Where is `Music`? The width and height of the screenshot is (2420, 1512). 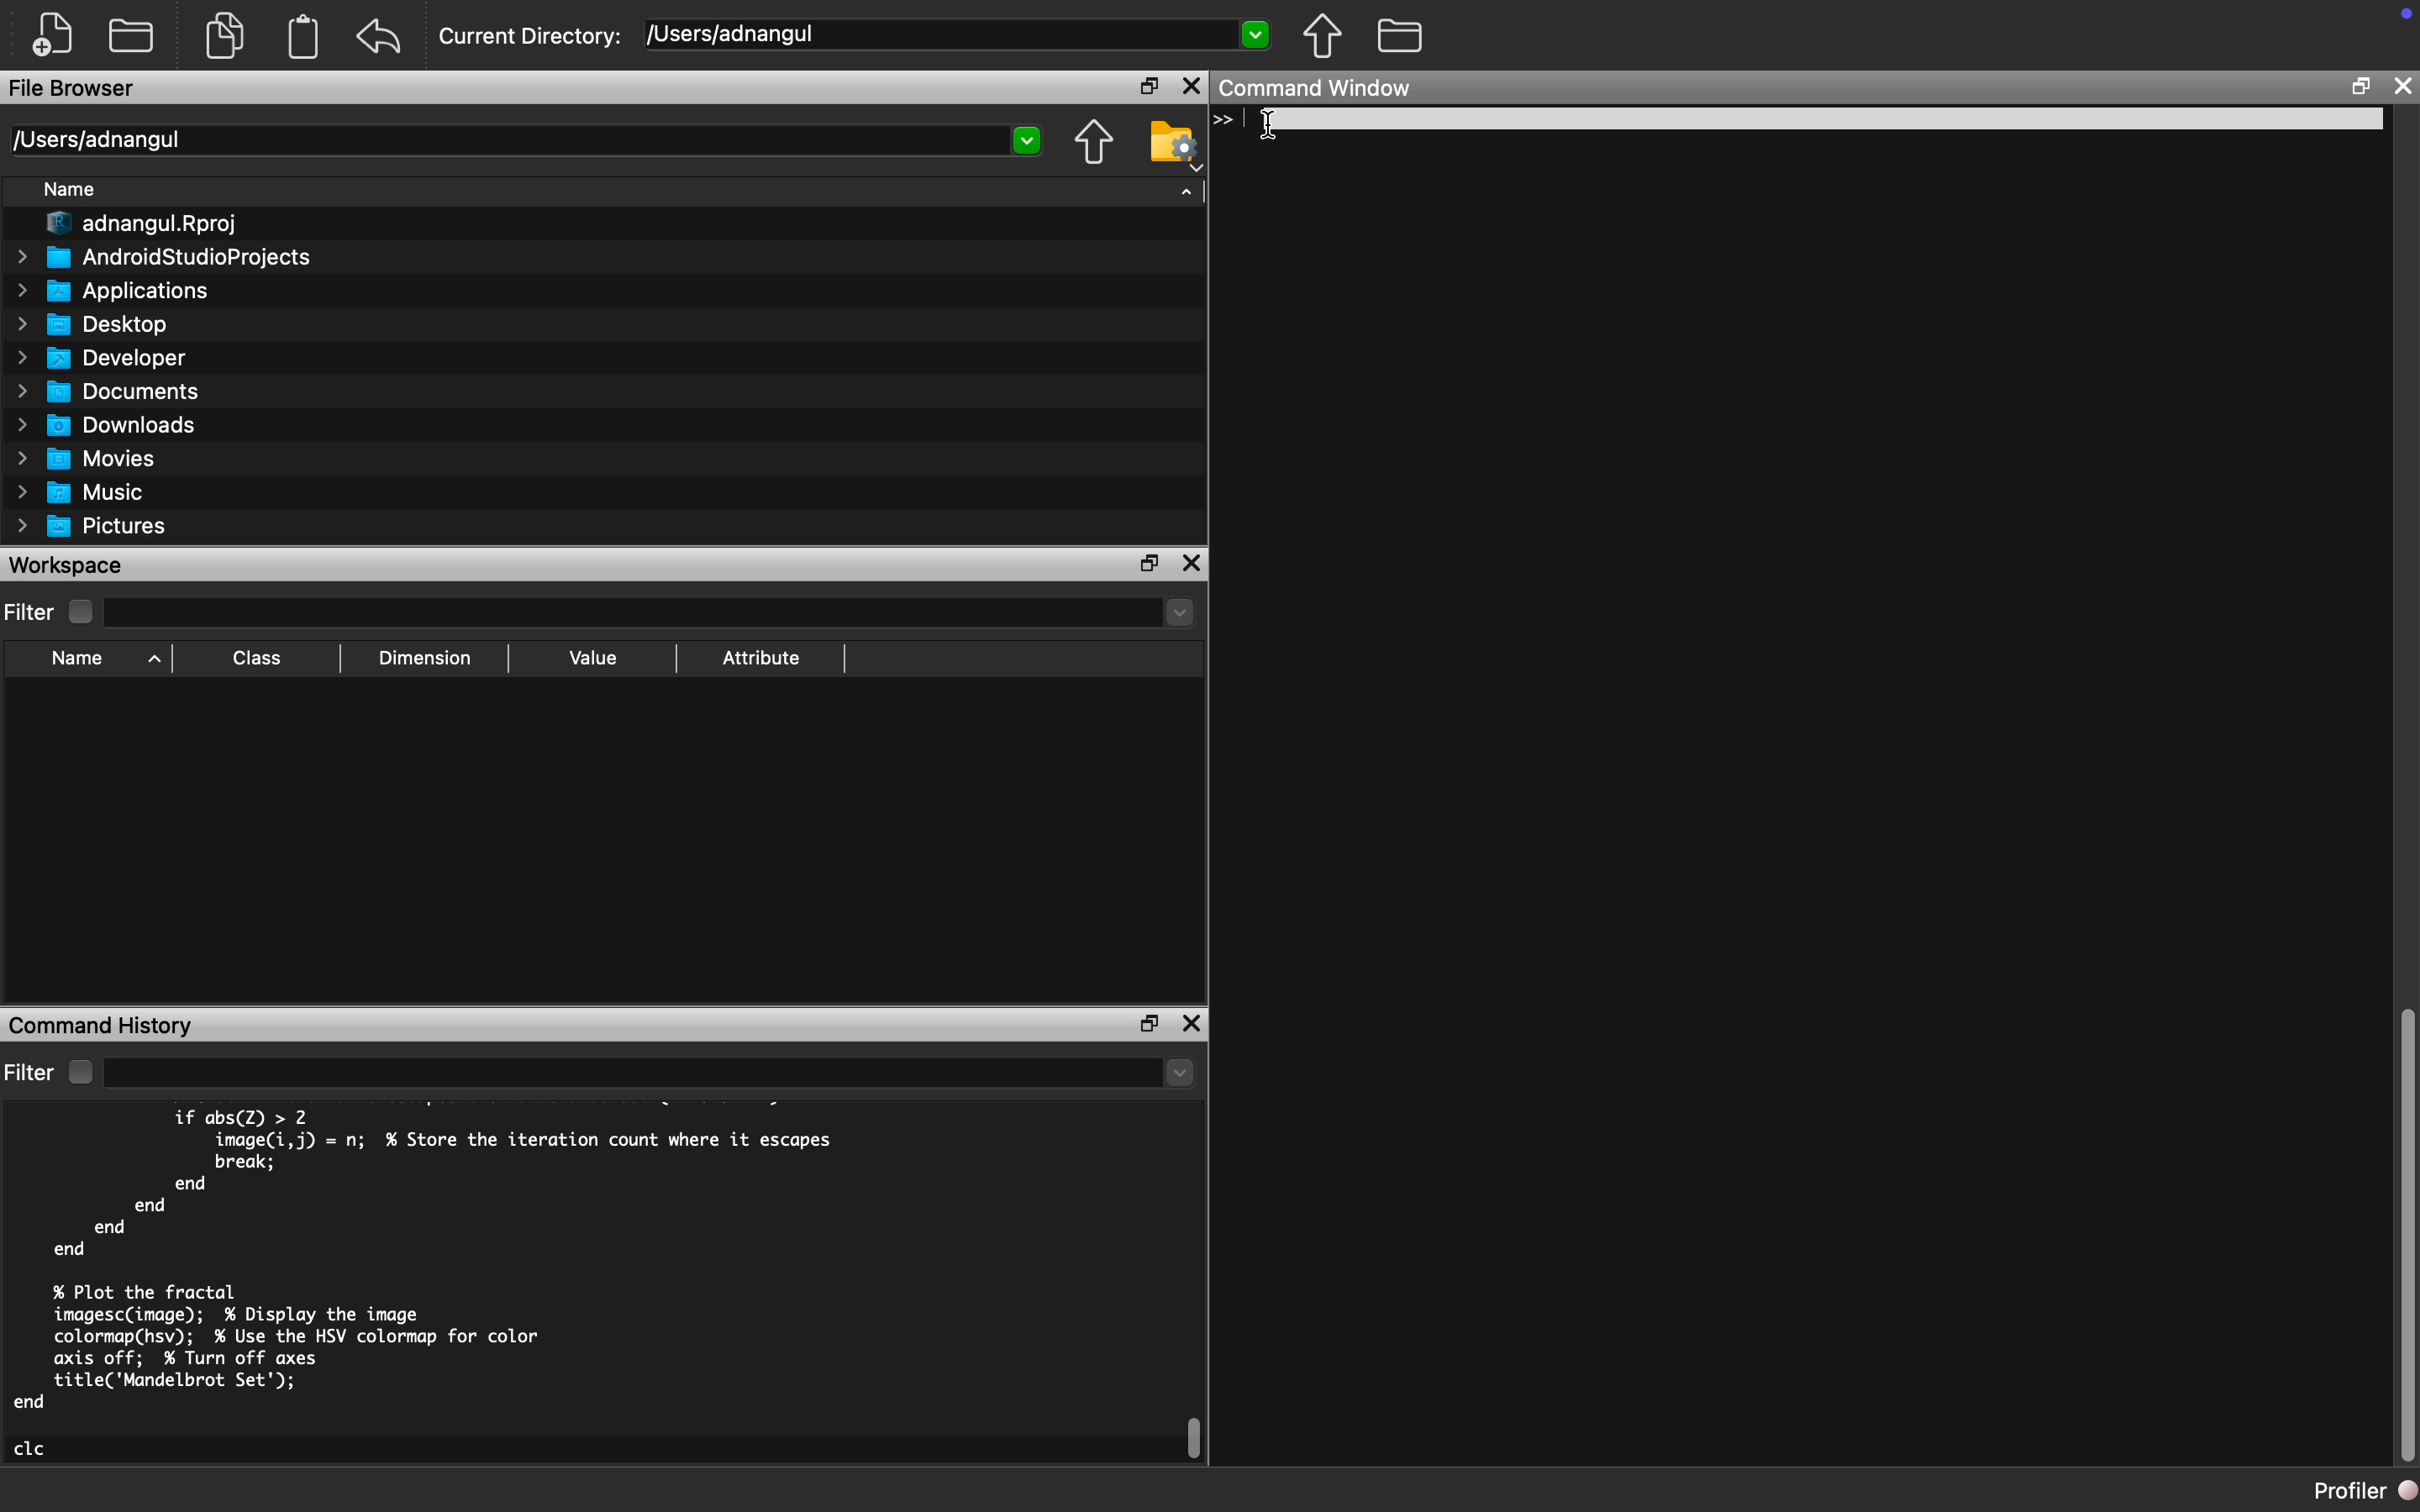 Music is located at coordinates (83, 494).